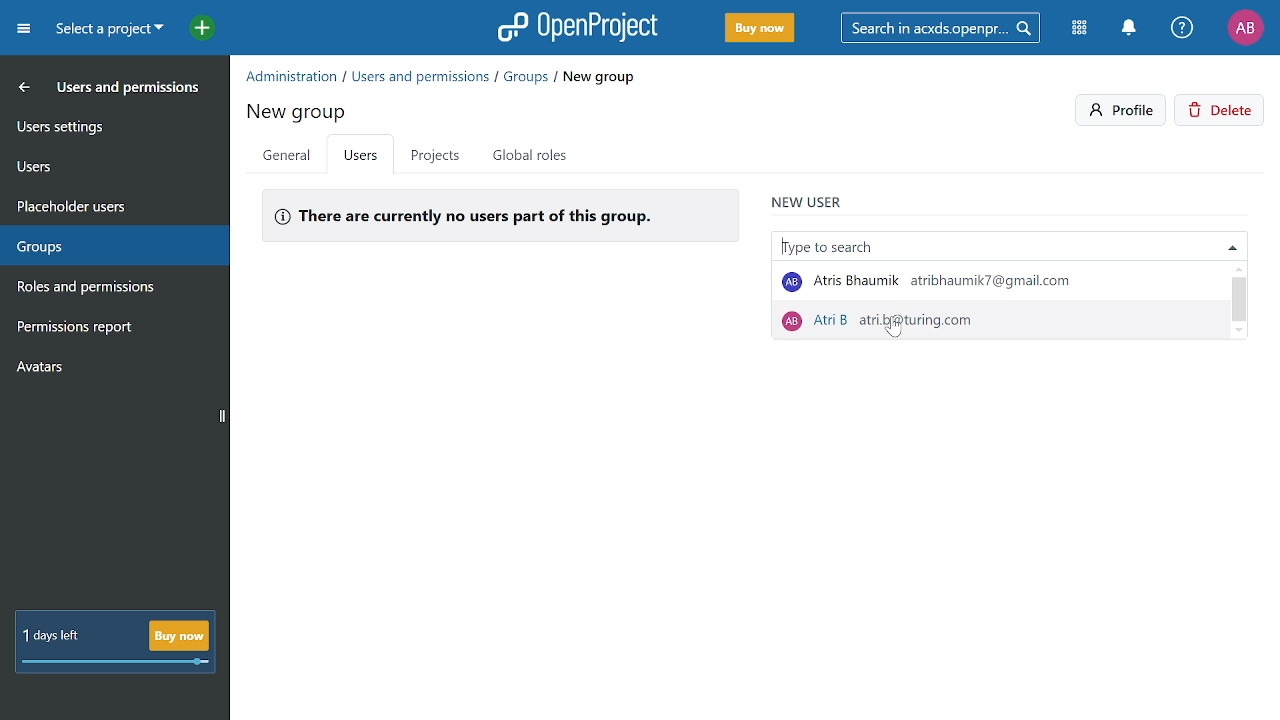 The width and height of the screenshot is (1280, 720). Describe the element at coordinates (112, 163) in the screenshot. I see `Users` at that location.